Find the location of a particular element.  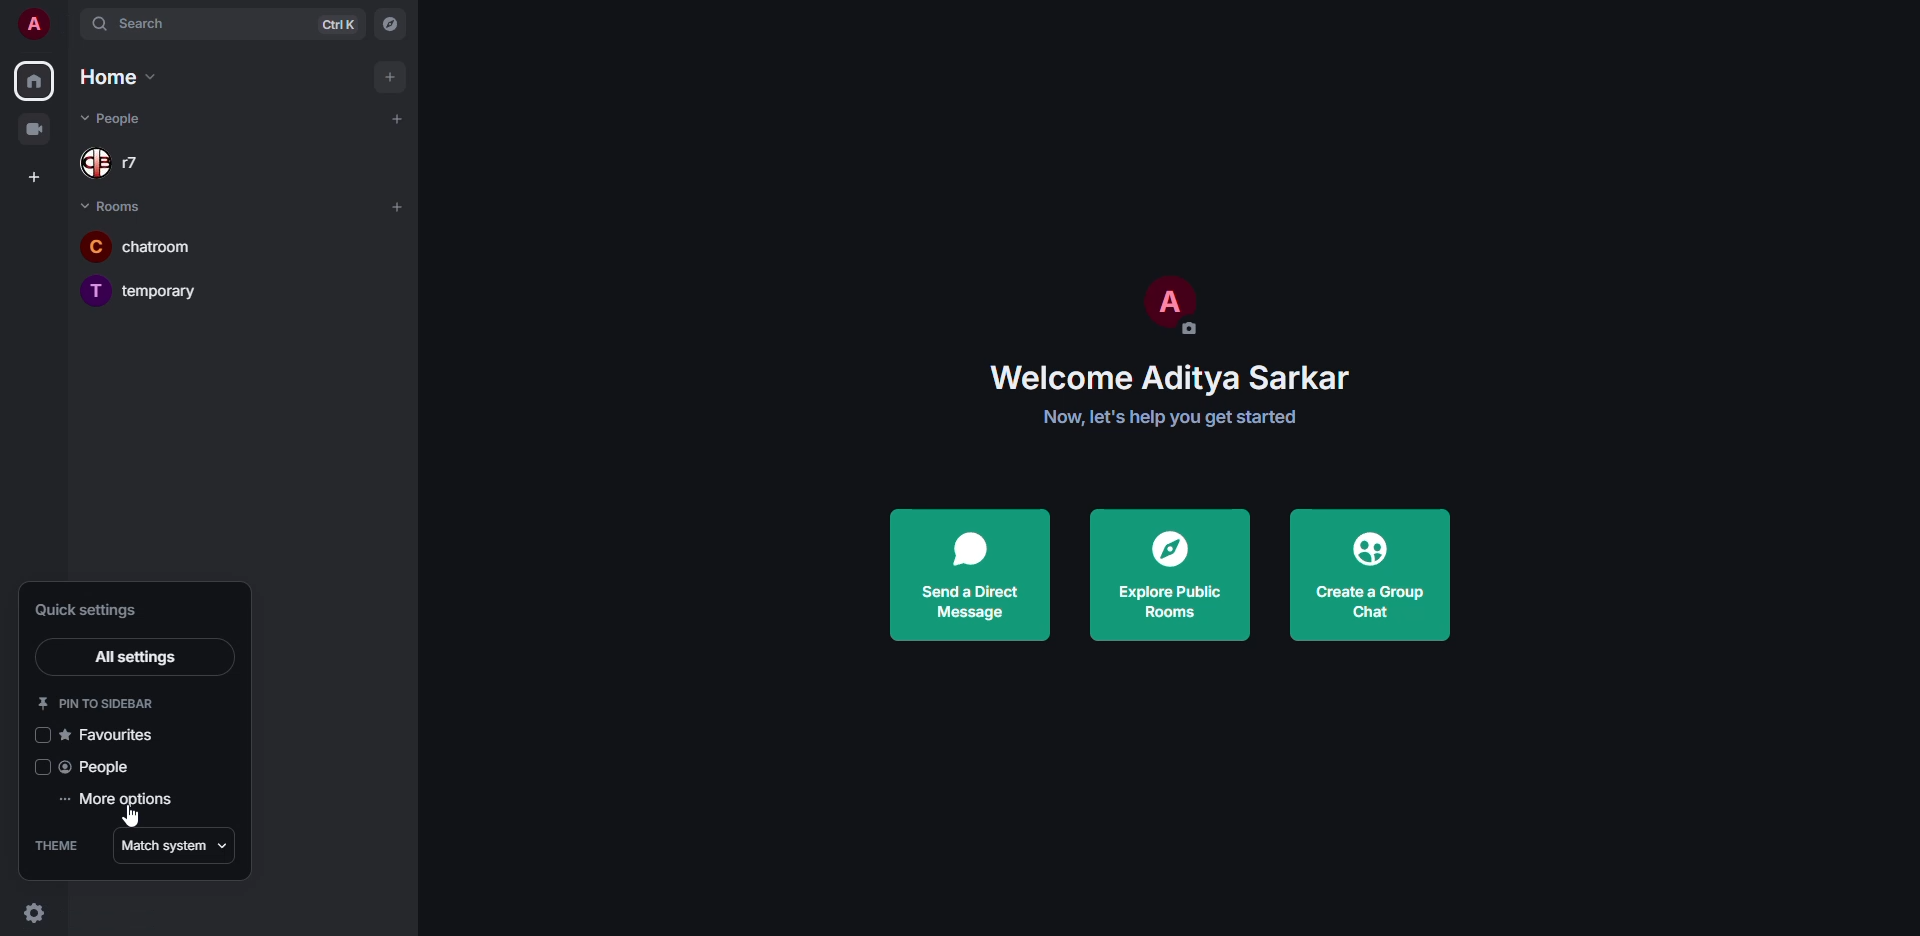

add is located at coordinates (391, 76).